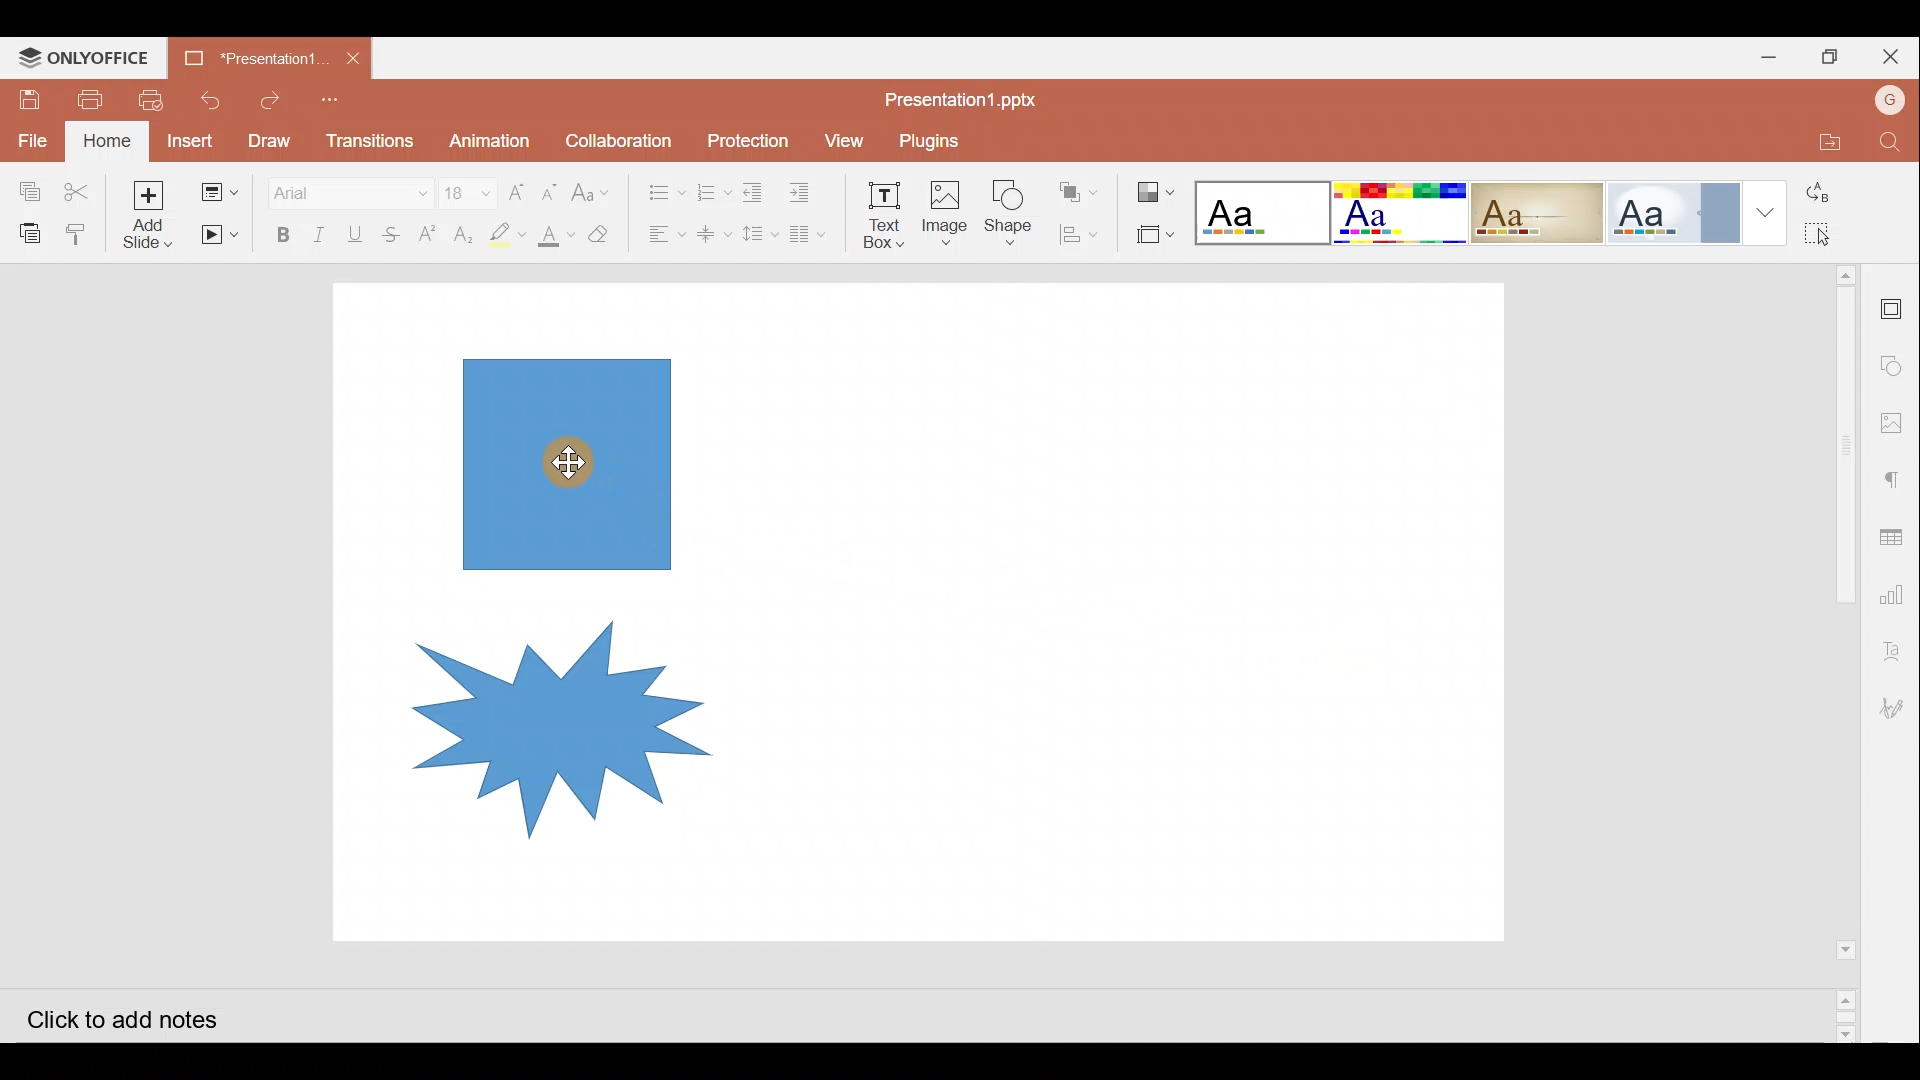 This screenshot has height=1080, width=1920. Describe the element at coordinates (943, 137) in the screenshot. I see `Plugins` at that location.